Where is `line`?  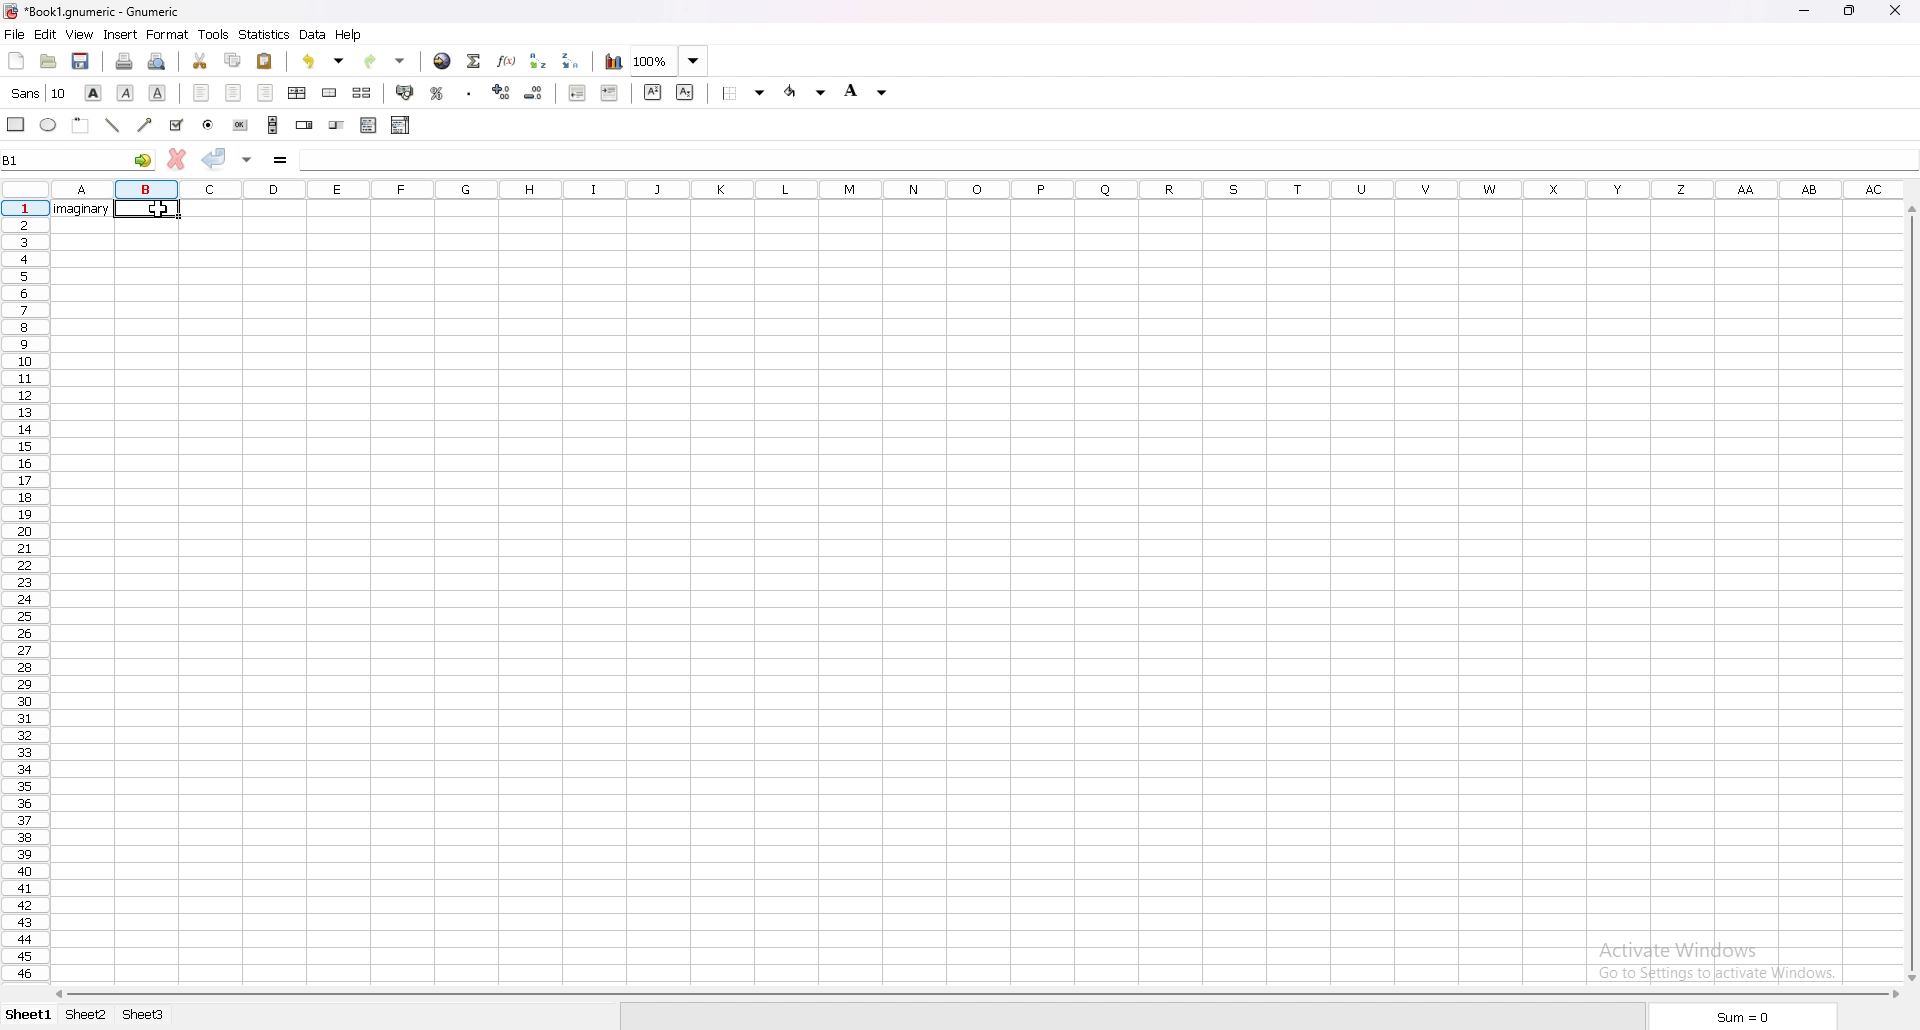
line is located at coordinates (114, 124).